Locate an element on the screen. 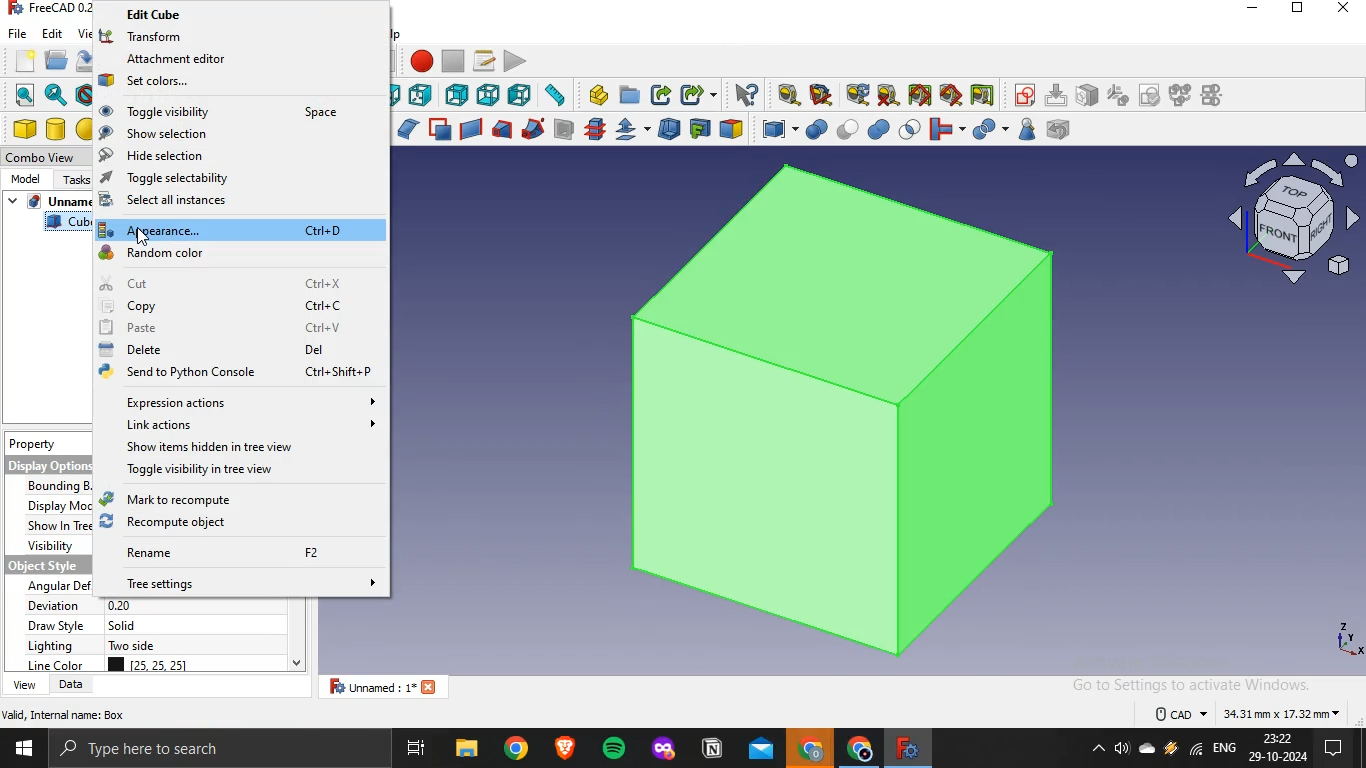 This screenshot has width=1366, height=768. bottom is located at coordinates (489, 95).